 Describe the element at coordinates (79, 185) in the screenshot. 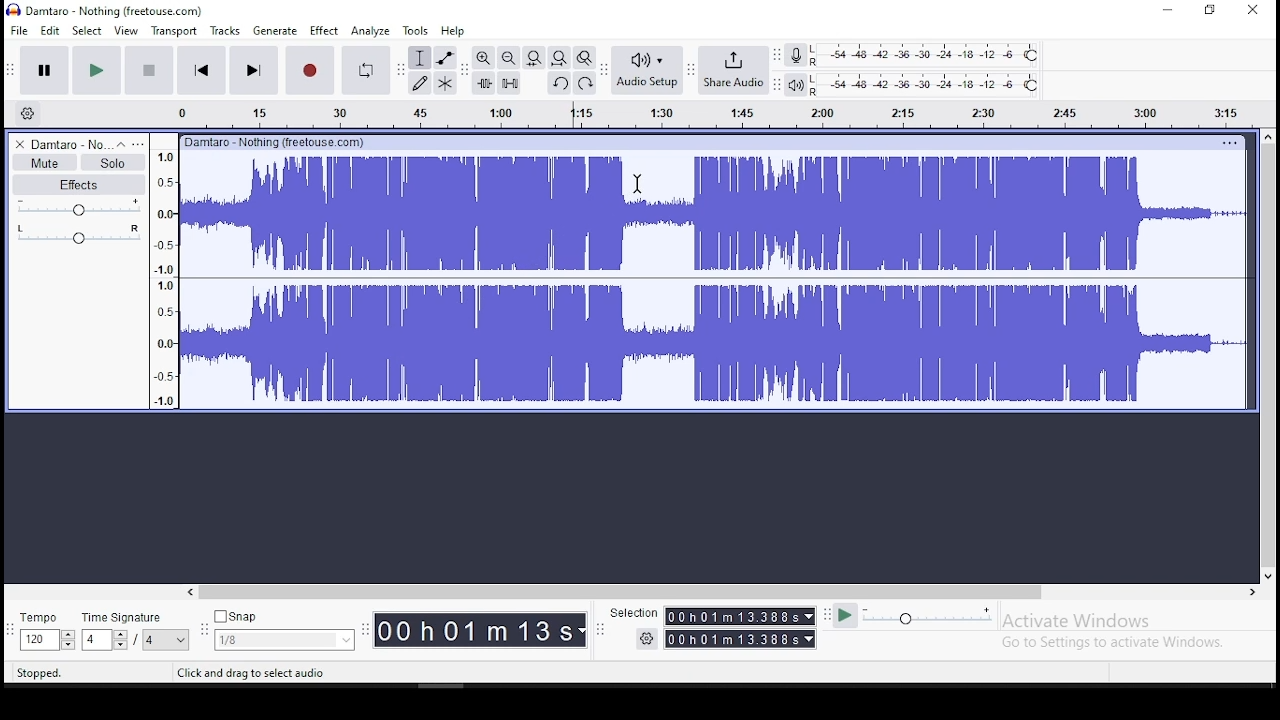

I see `effects` at that location.